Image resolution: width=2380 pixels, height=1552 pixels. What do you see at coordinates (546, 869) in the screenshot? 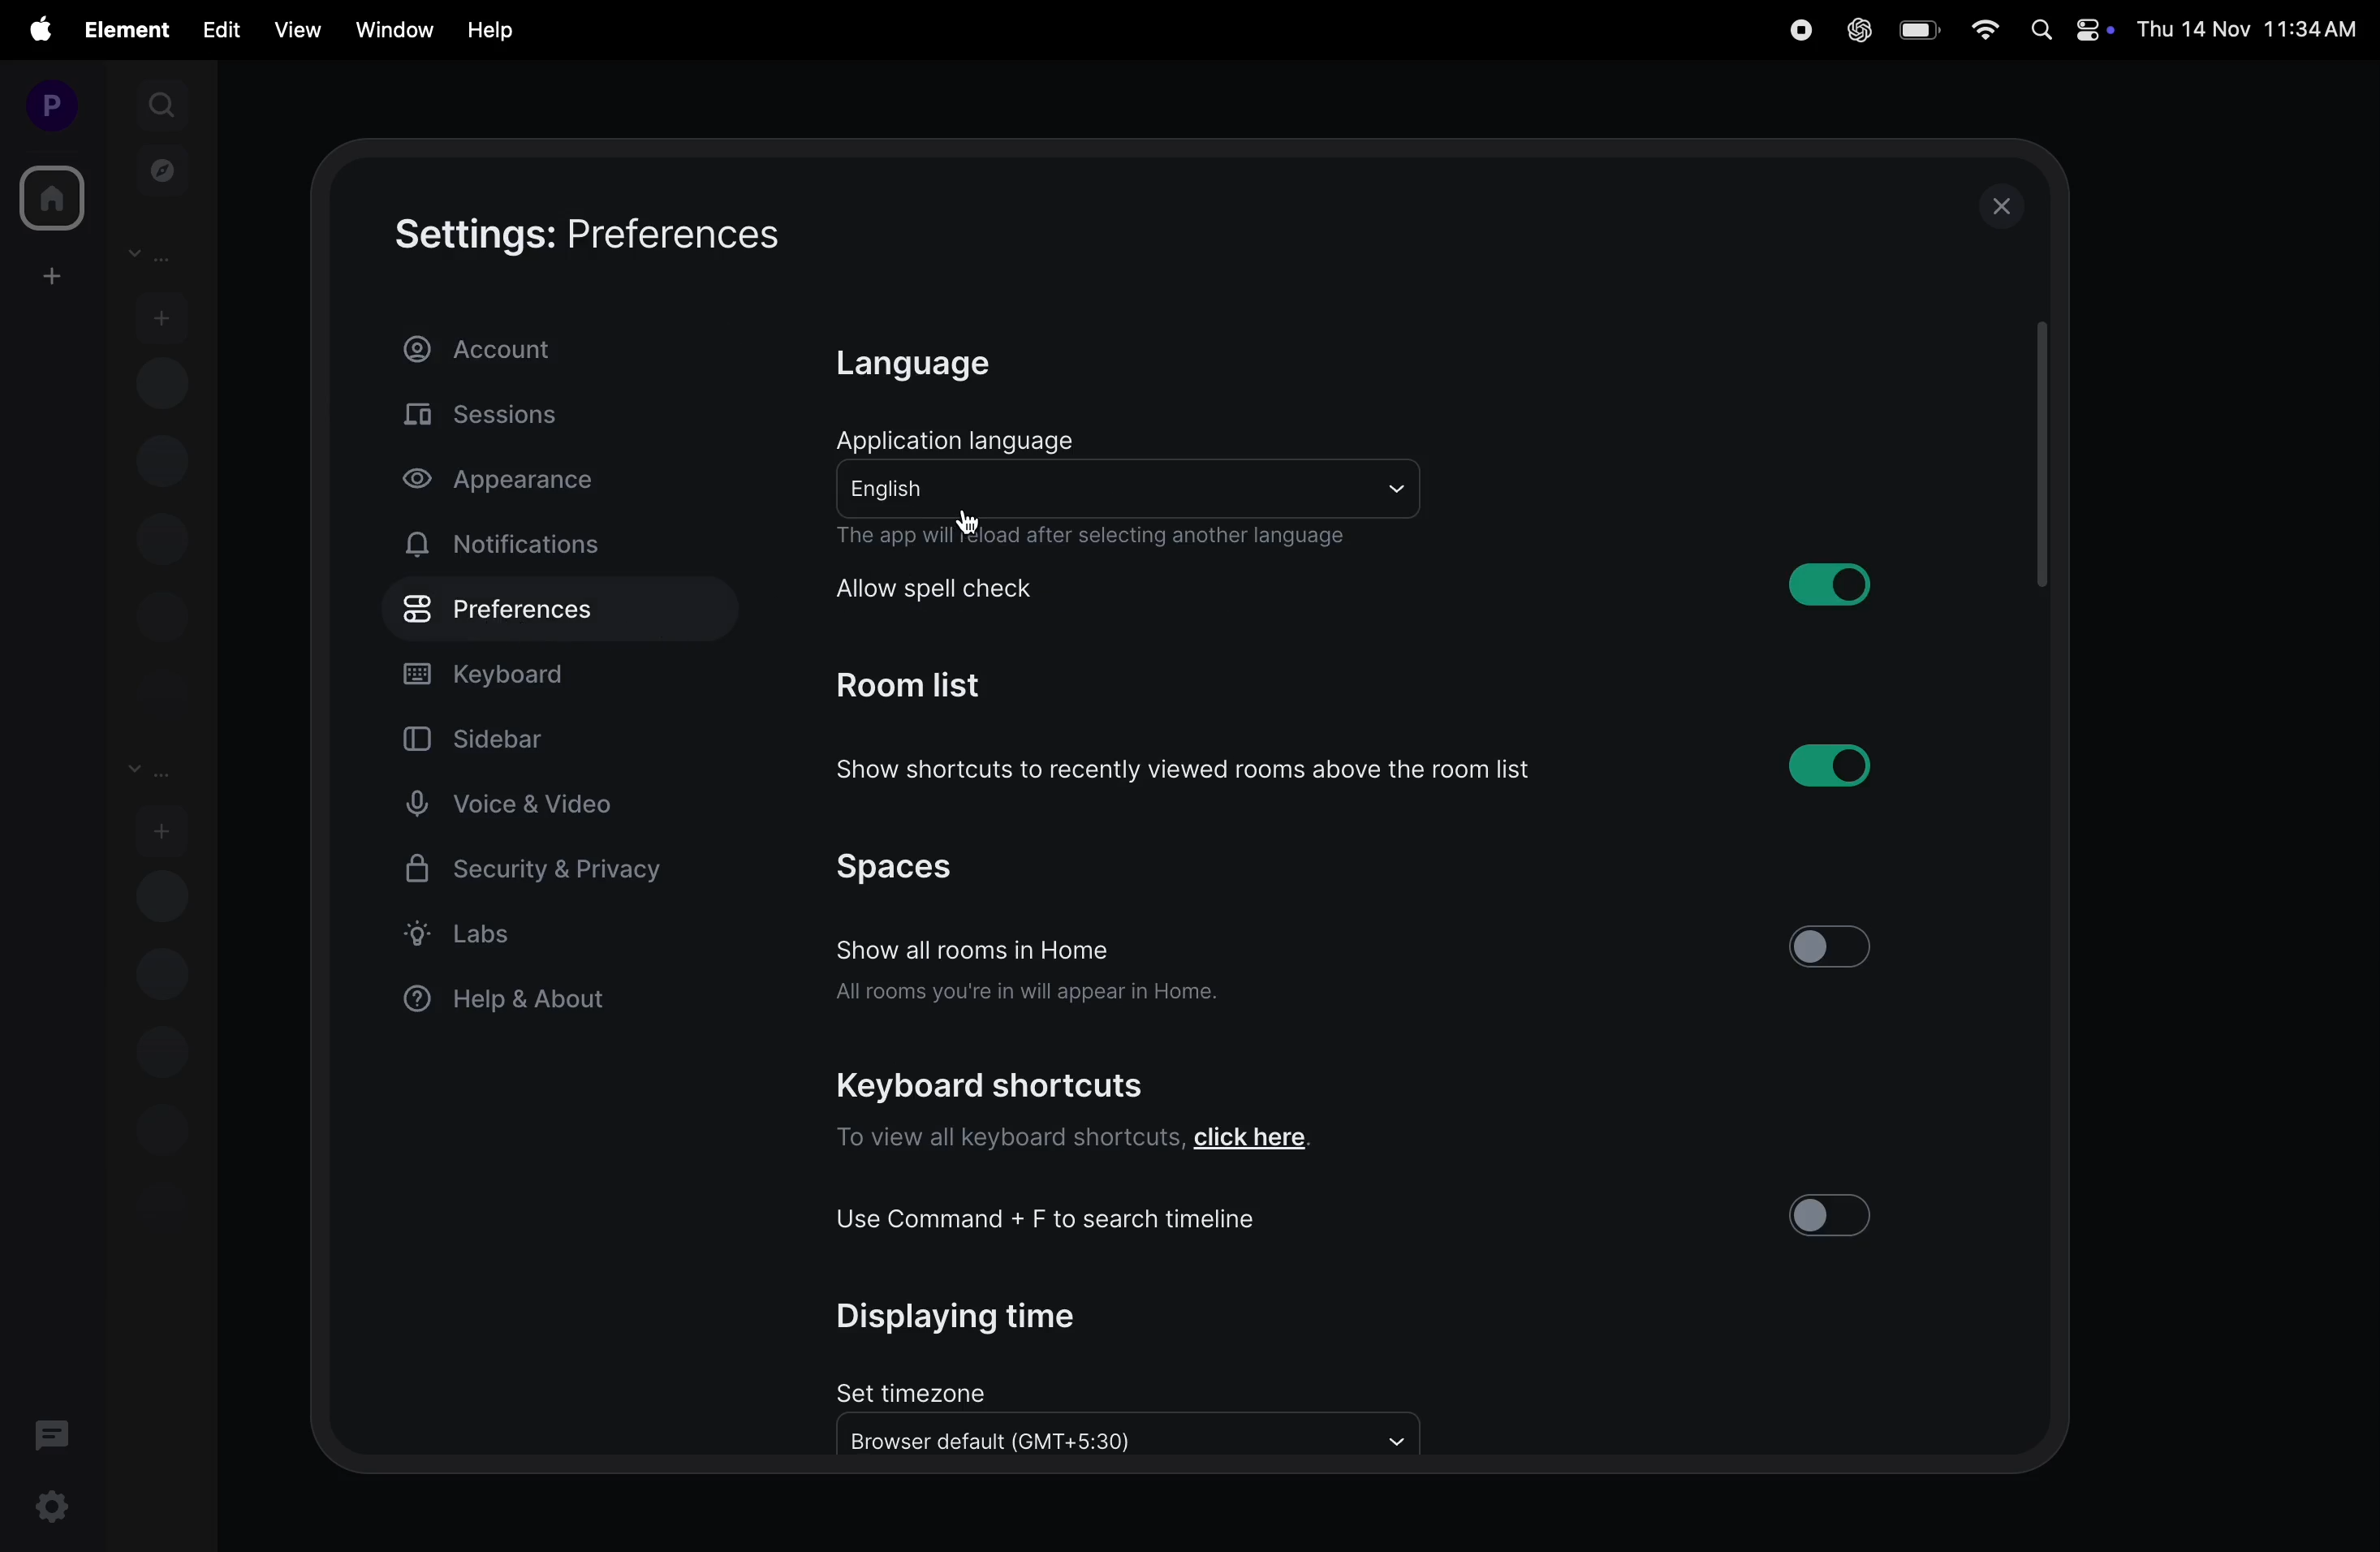
I see `security and privacy` at bounding box center [546, 869].